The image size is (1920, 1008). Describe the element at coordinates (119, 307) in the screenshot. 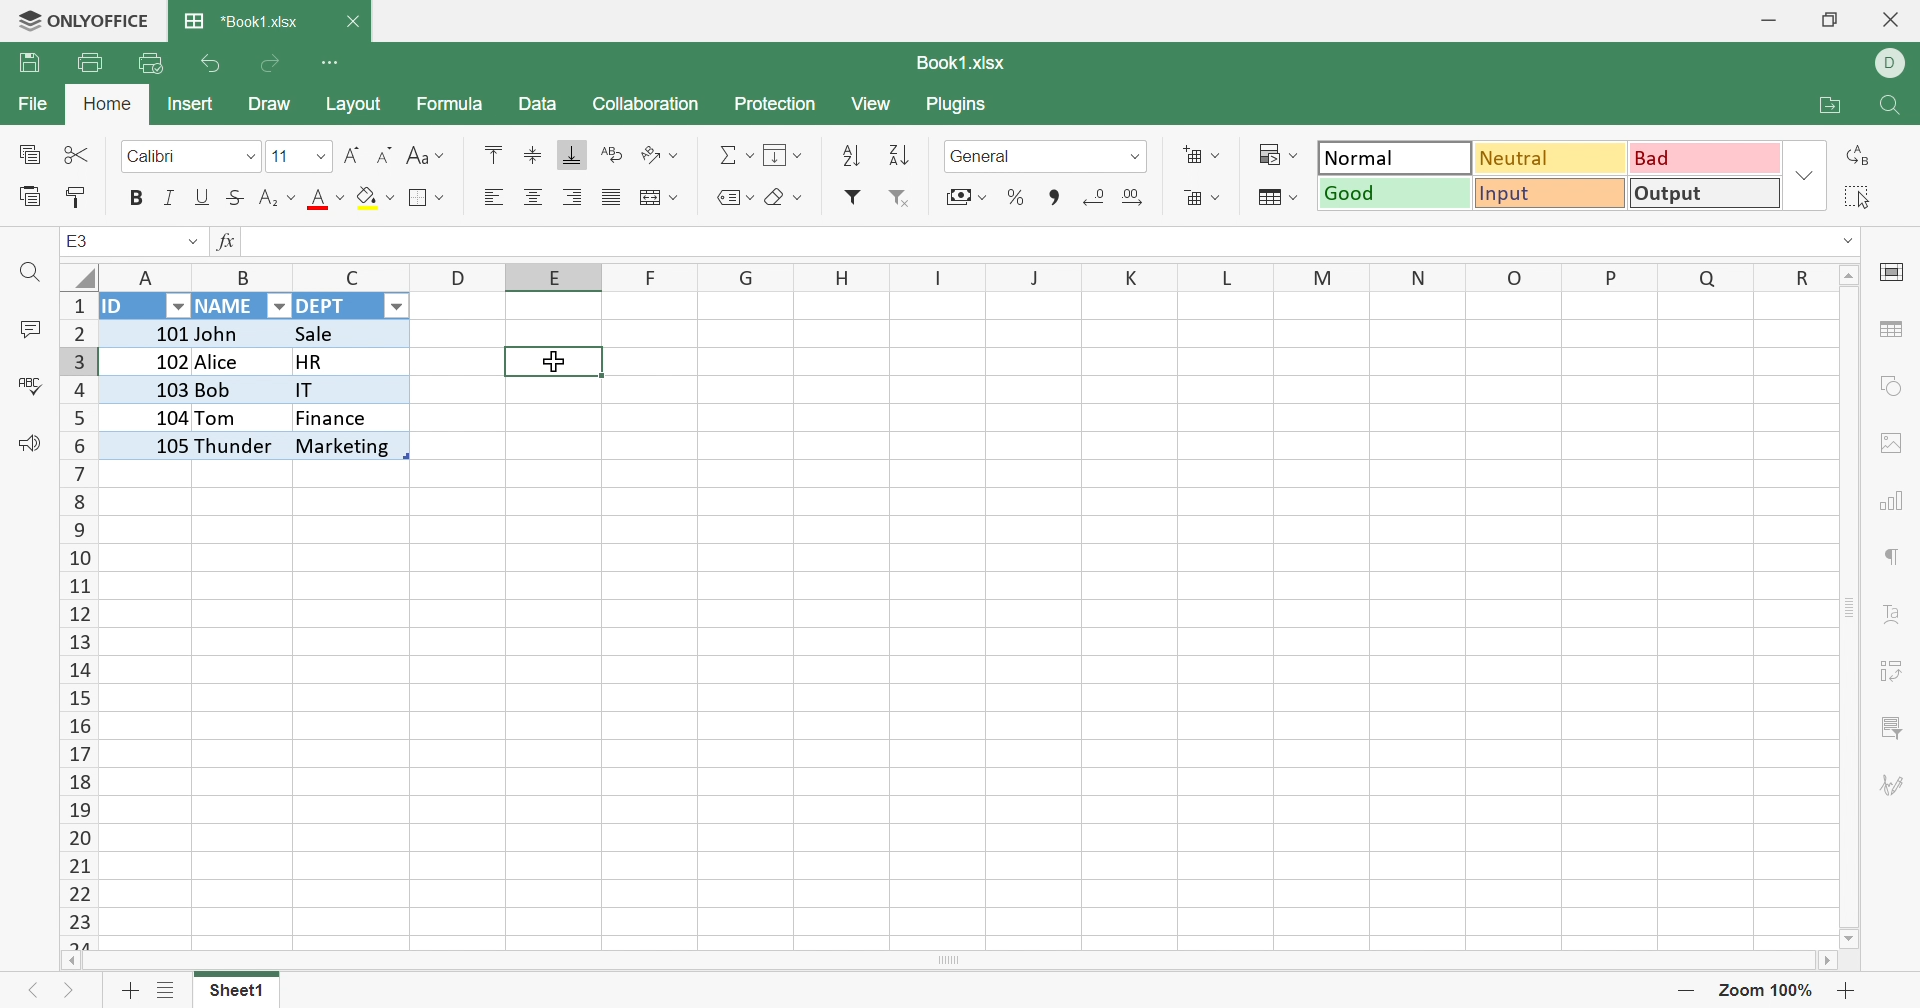

I see `ID` at that location.